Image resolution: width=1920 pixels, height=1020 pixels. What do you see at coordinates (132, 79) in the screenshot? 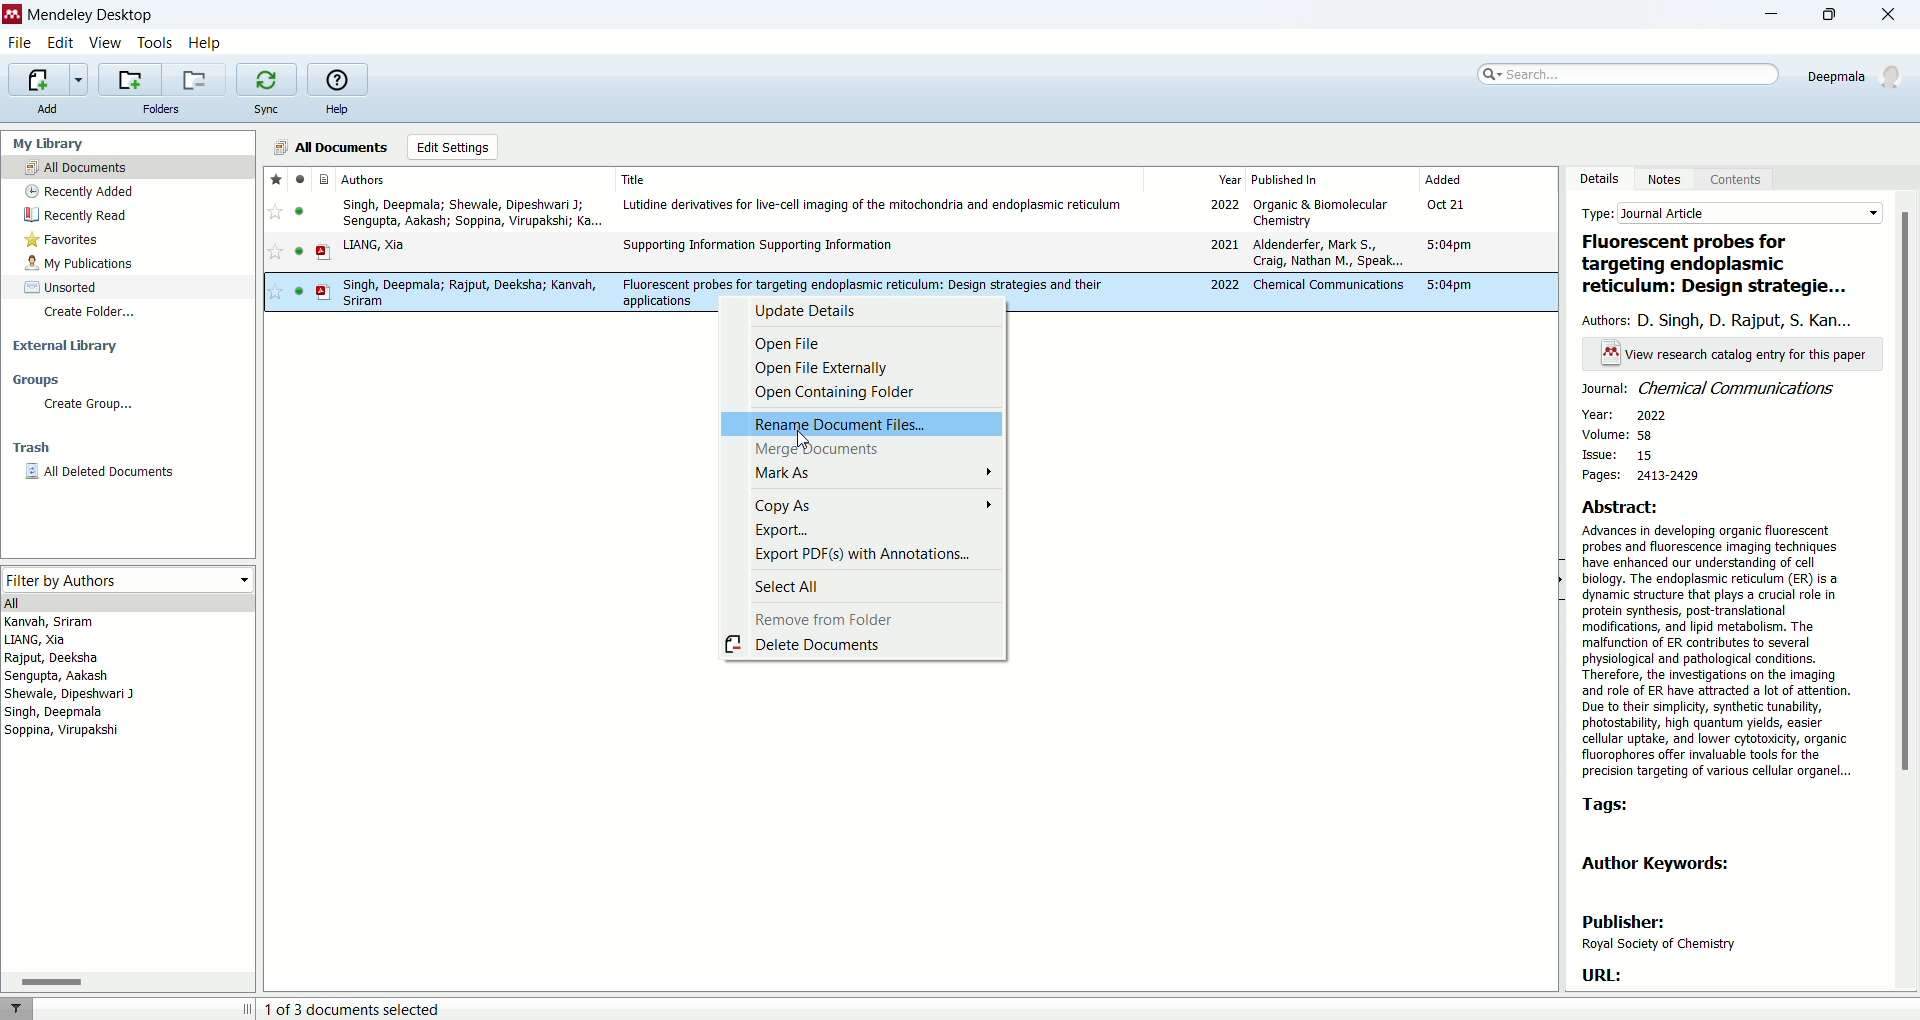
I see `create a new folder` at bounding box center [132, 79].